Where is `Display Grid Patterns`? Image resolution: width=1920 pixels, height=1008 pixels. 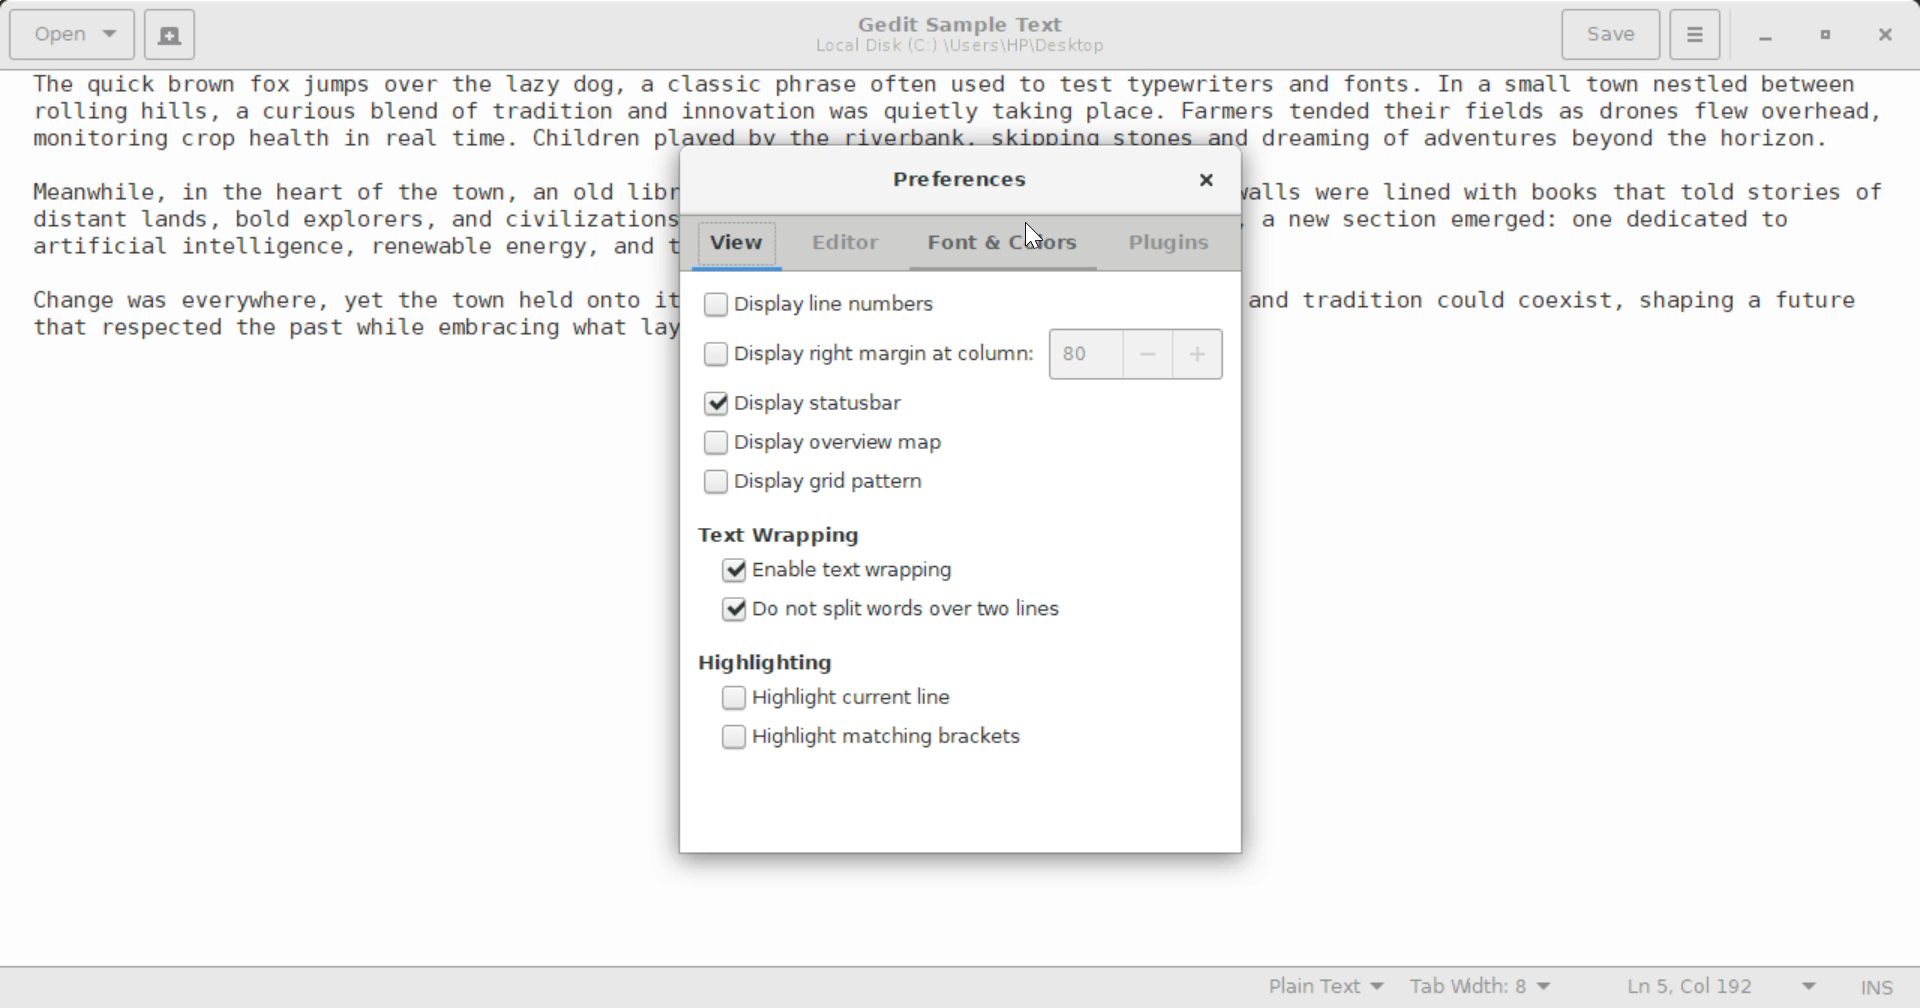 Display Grid Patterns is located at coordinates (818, 485).